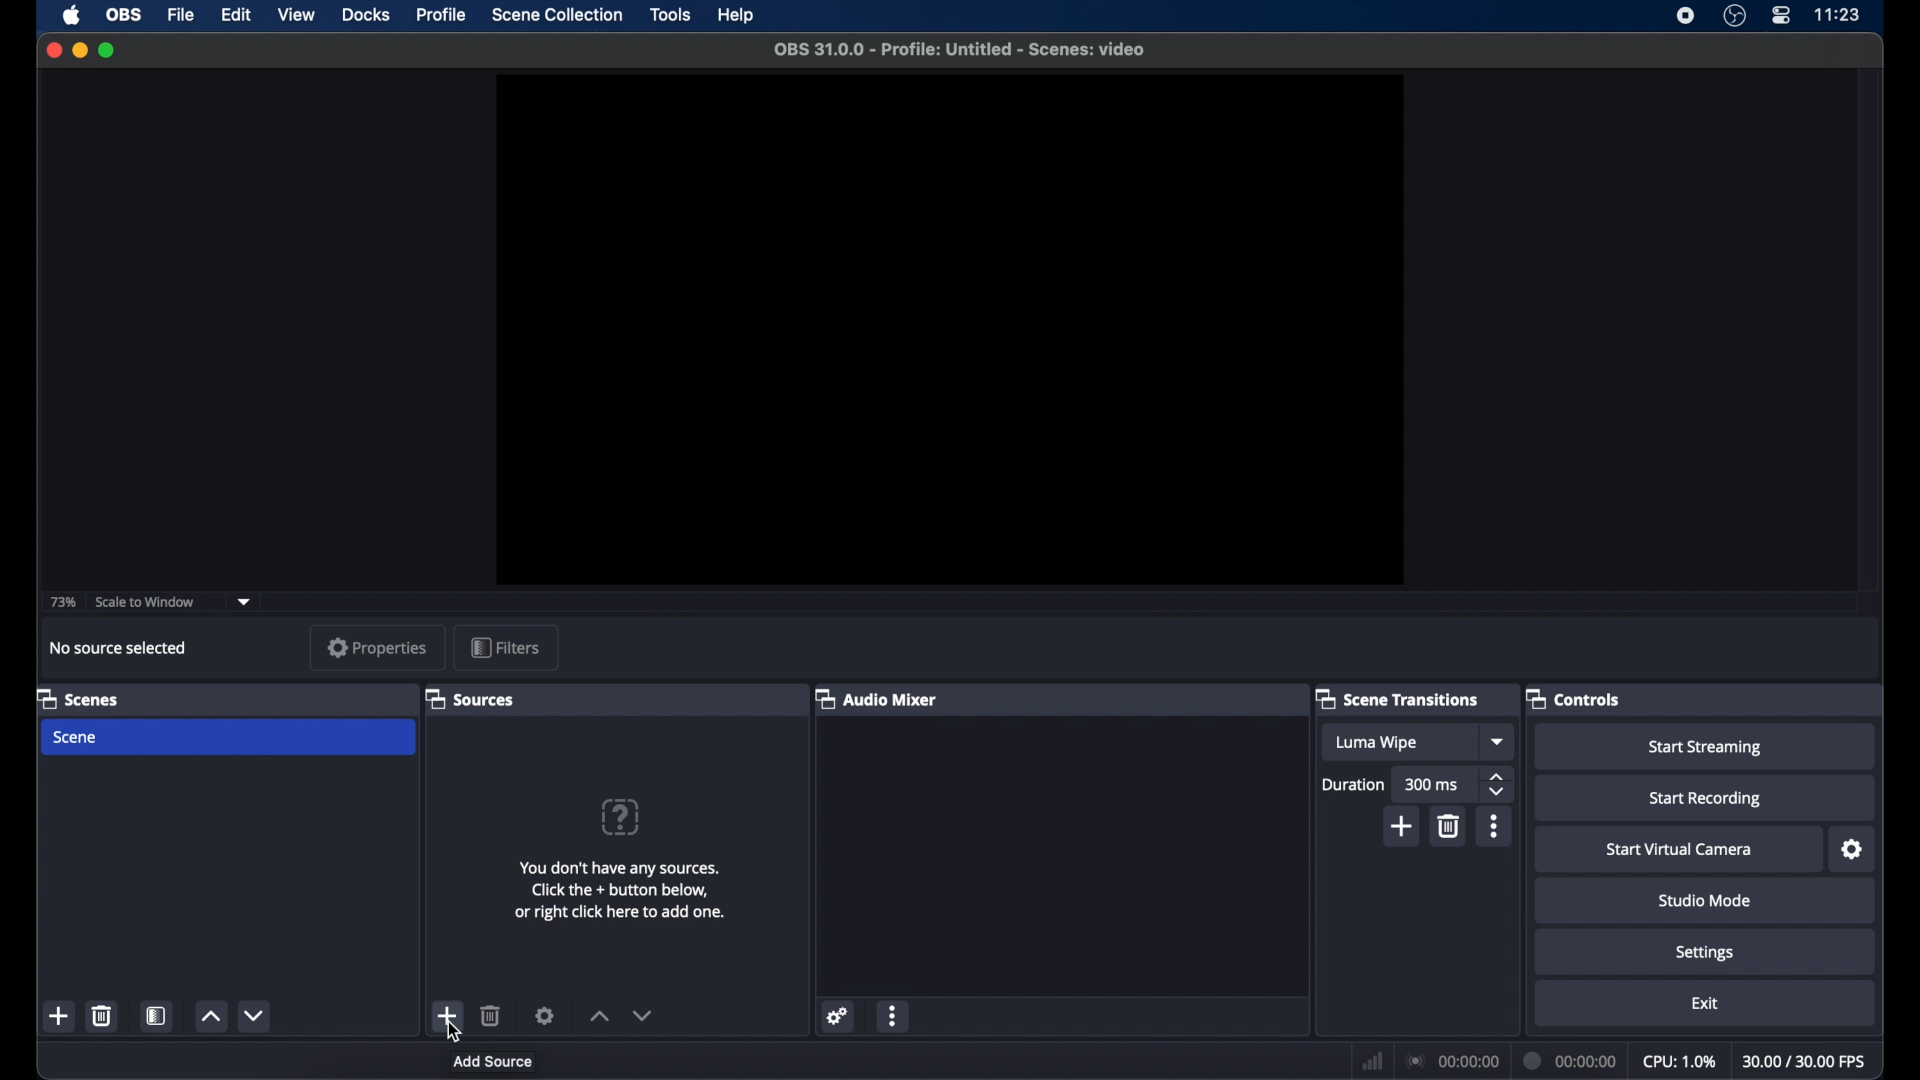 This screenshot has width=1920, height=1080. What do you see at coordinates (79, 50) in the screenshot?
I see `minimize` at bounding box center [79, 50].